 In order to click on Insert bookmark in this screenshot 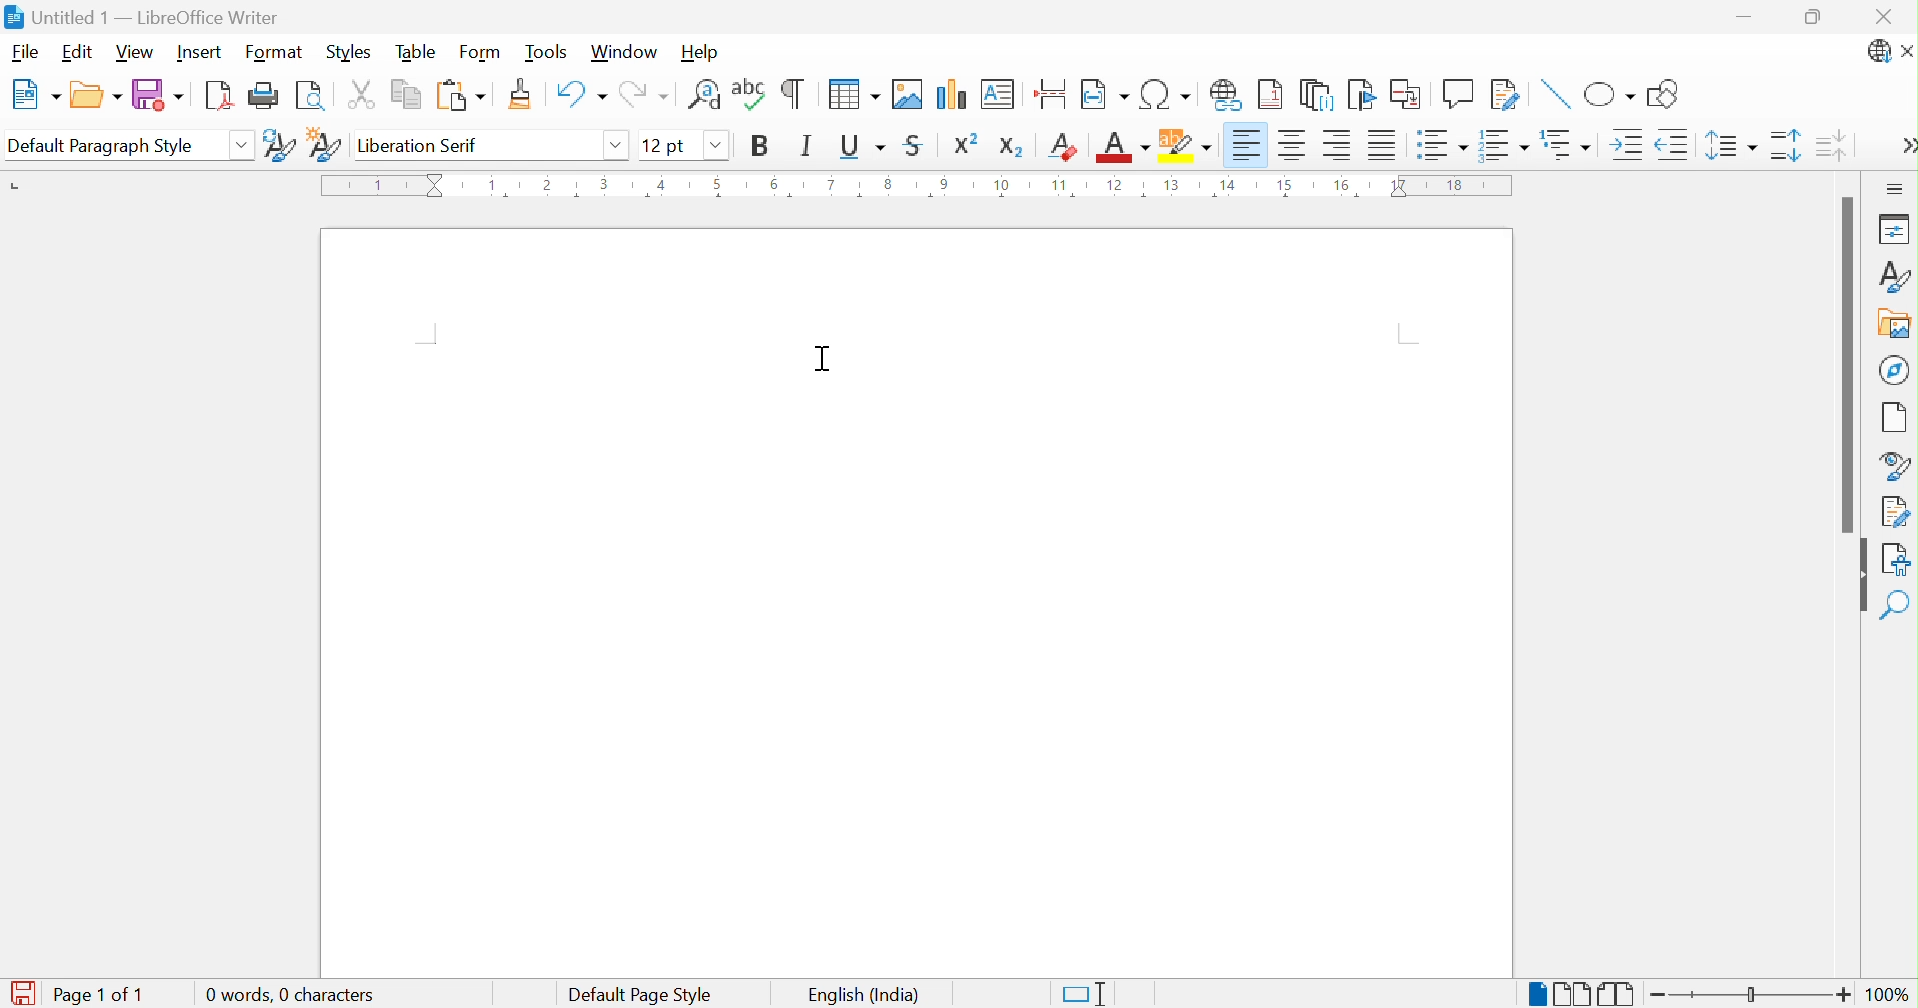, I will do `click(1364, 95)`.